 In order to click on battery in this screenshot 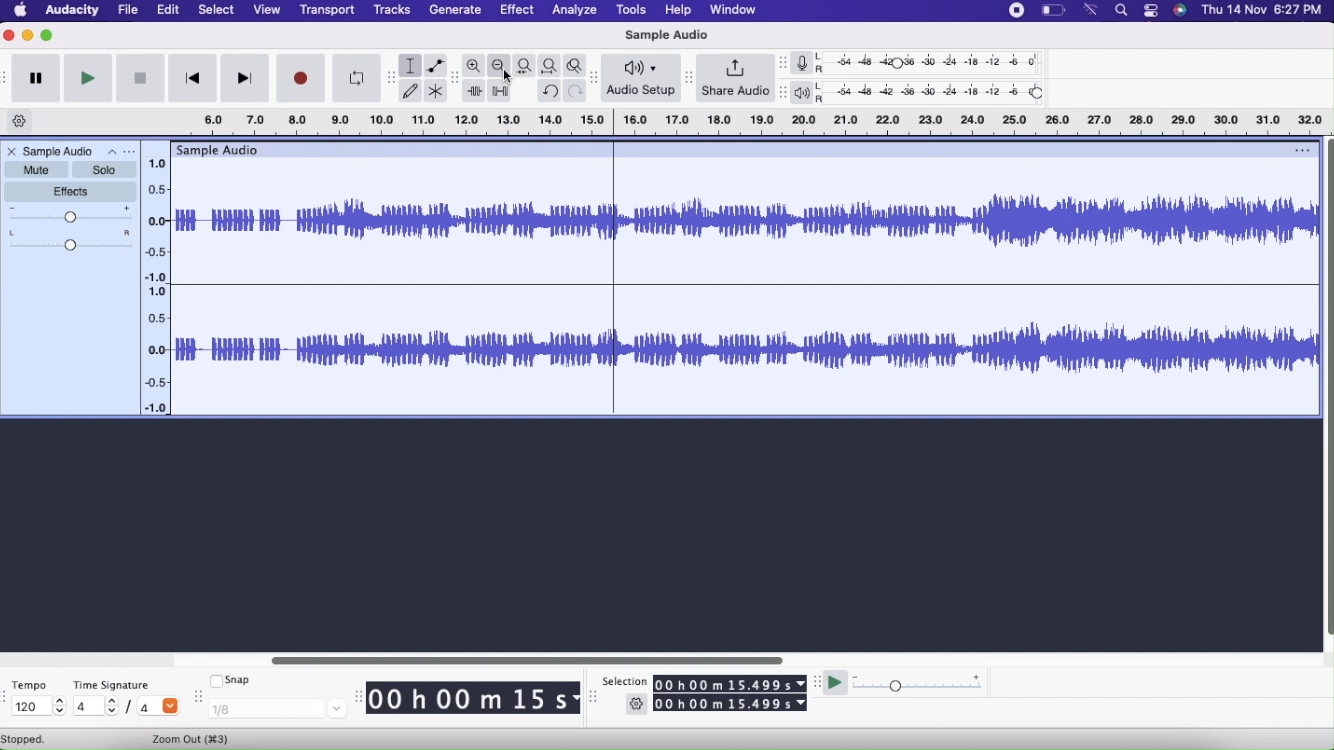, I will do `click(1054, 13)`.